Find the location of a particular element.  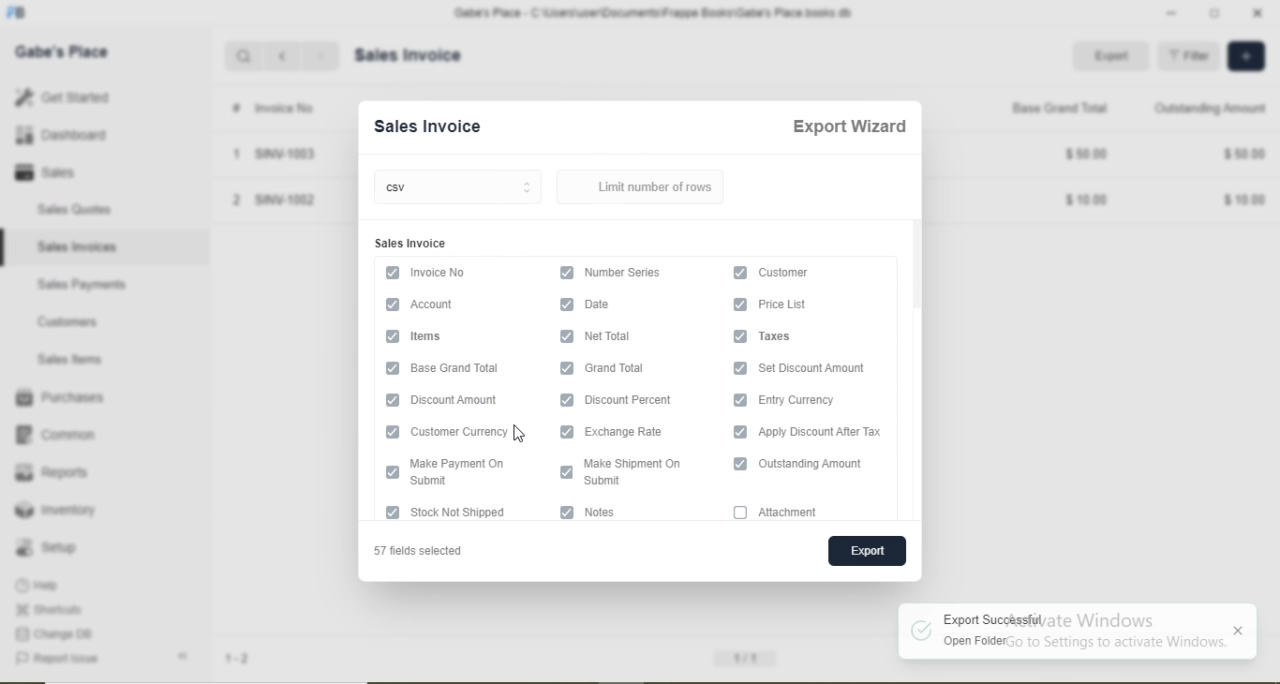

Grand Total is located at coordinates (627, 369).